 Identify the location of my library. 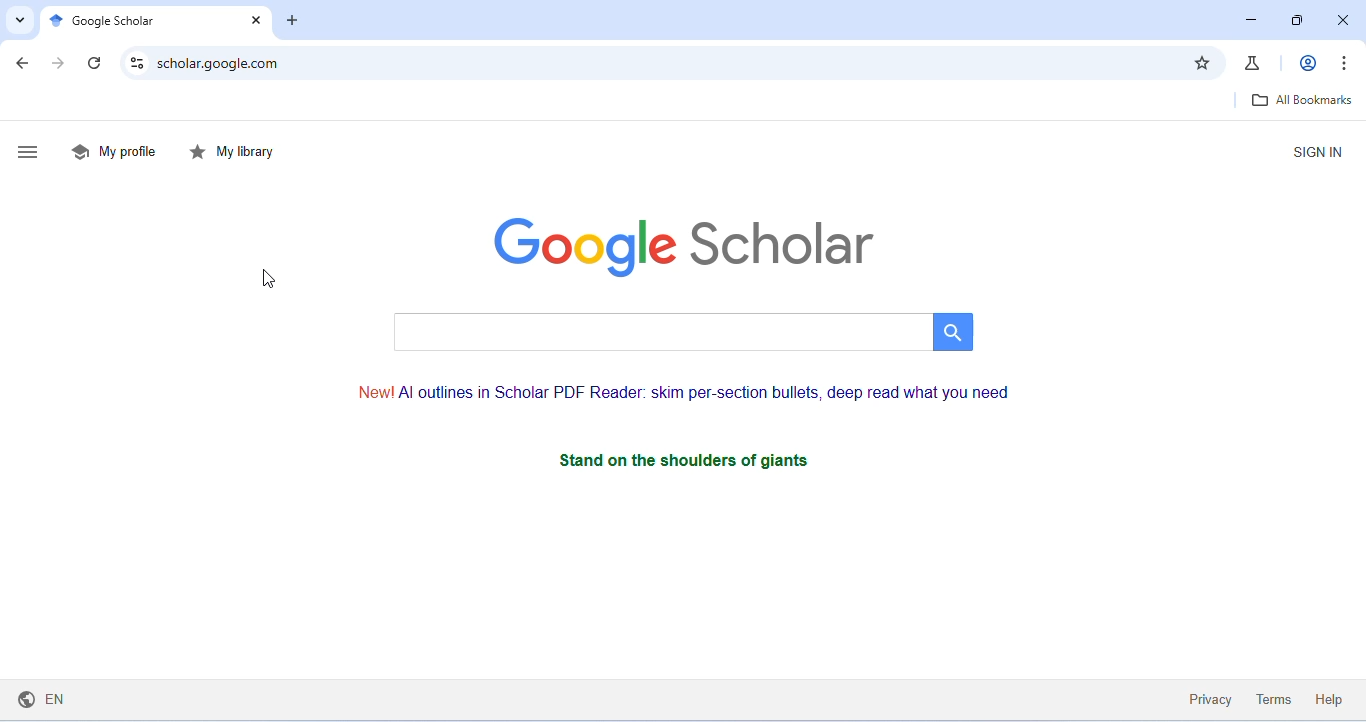
(234, 151).